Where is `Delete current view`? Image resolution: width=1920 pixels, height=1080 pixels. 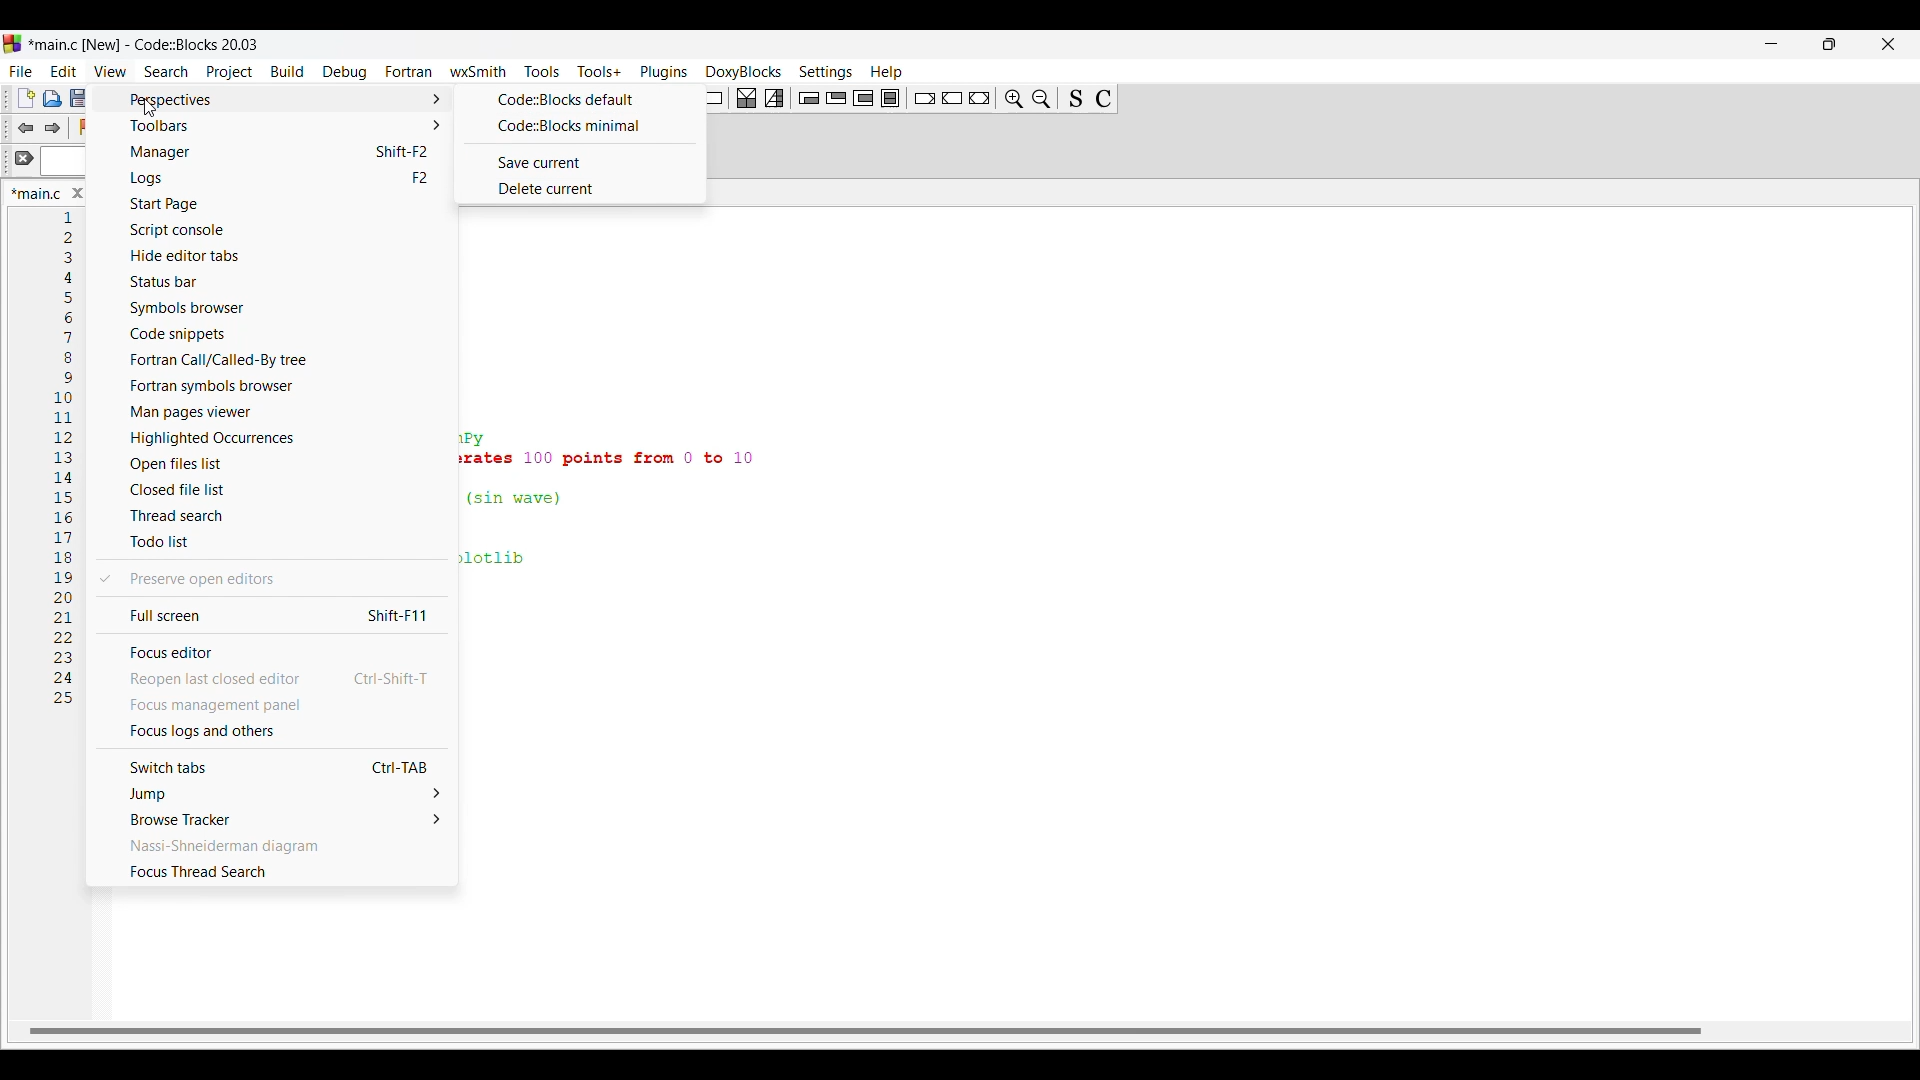
Delete current view is located at coordinates (575, 189).